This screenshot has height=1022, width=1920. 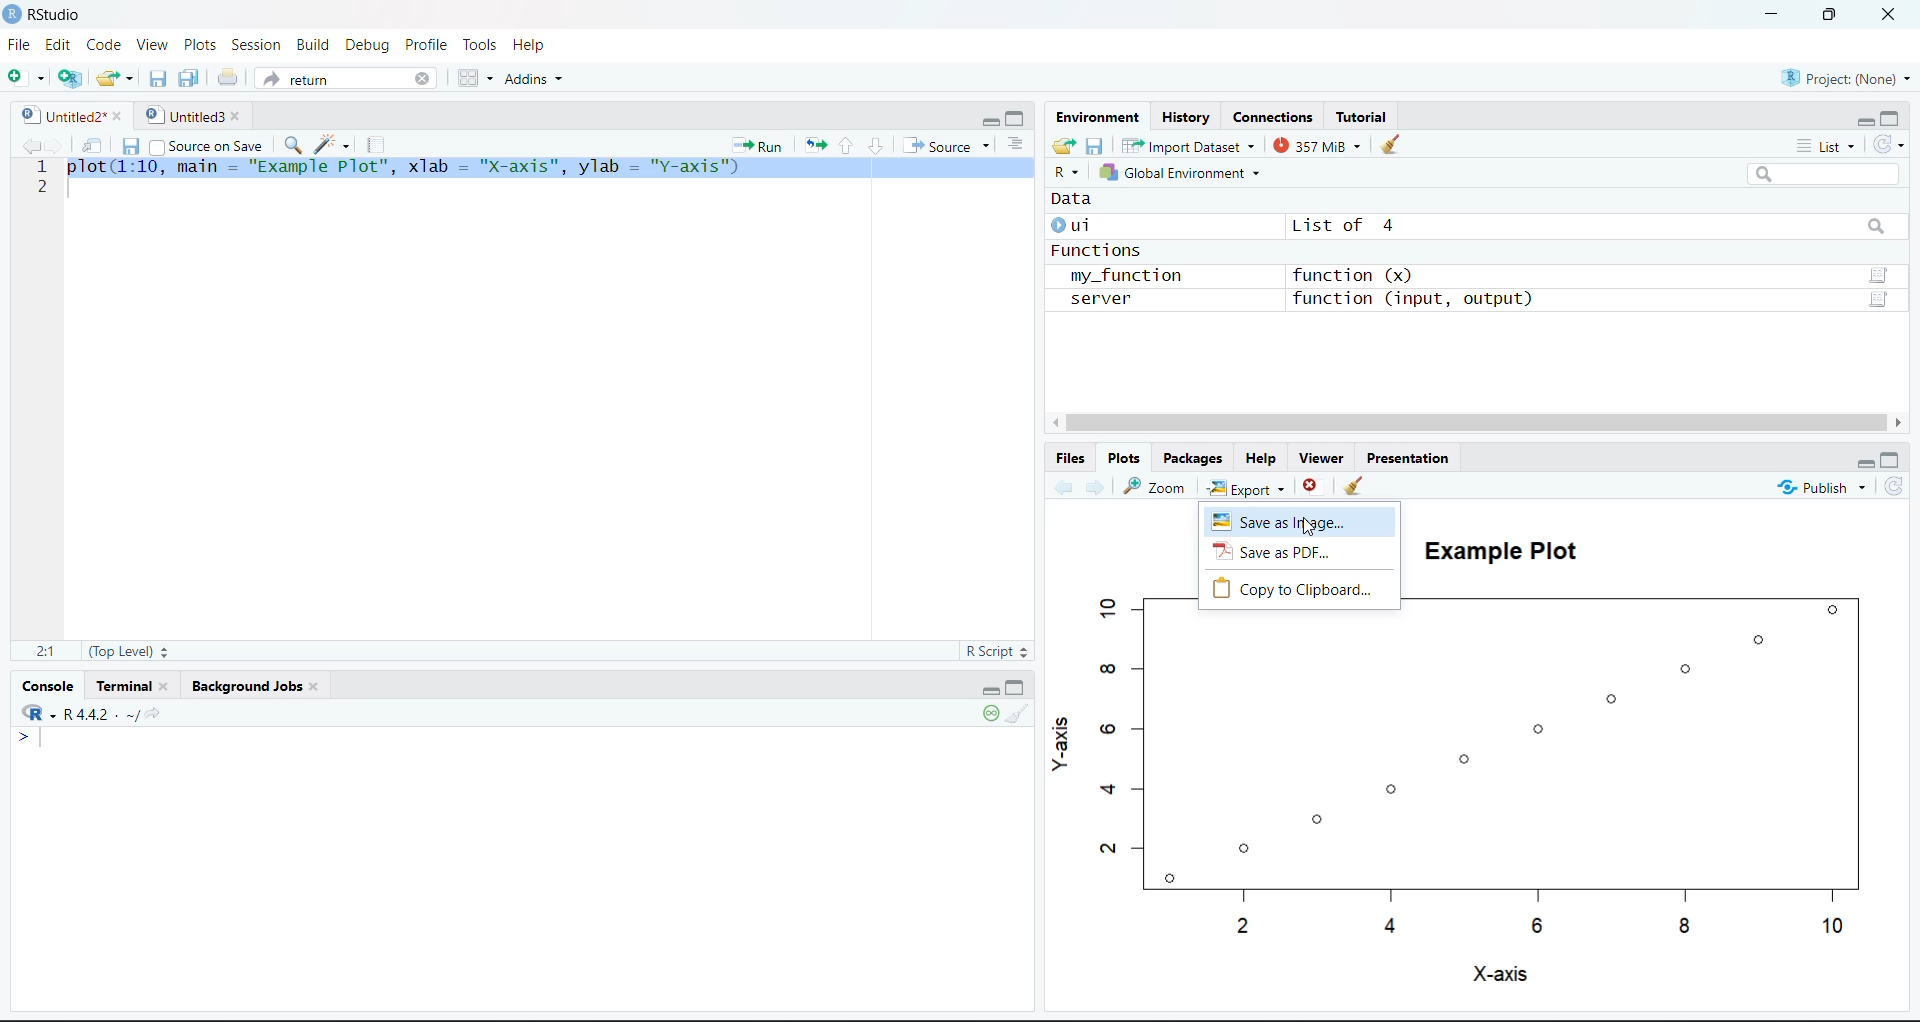 What do you see at coordinates (1125, 458) in the screenshot?
I see `Plots` at bounding box center [1125, 458].